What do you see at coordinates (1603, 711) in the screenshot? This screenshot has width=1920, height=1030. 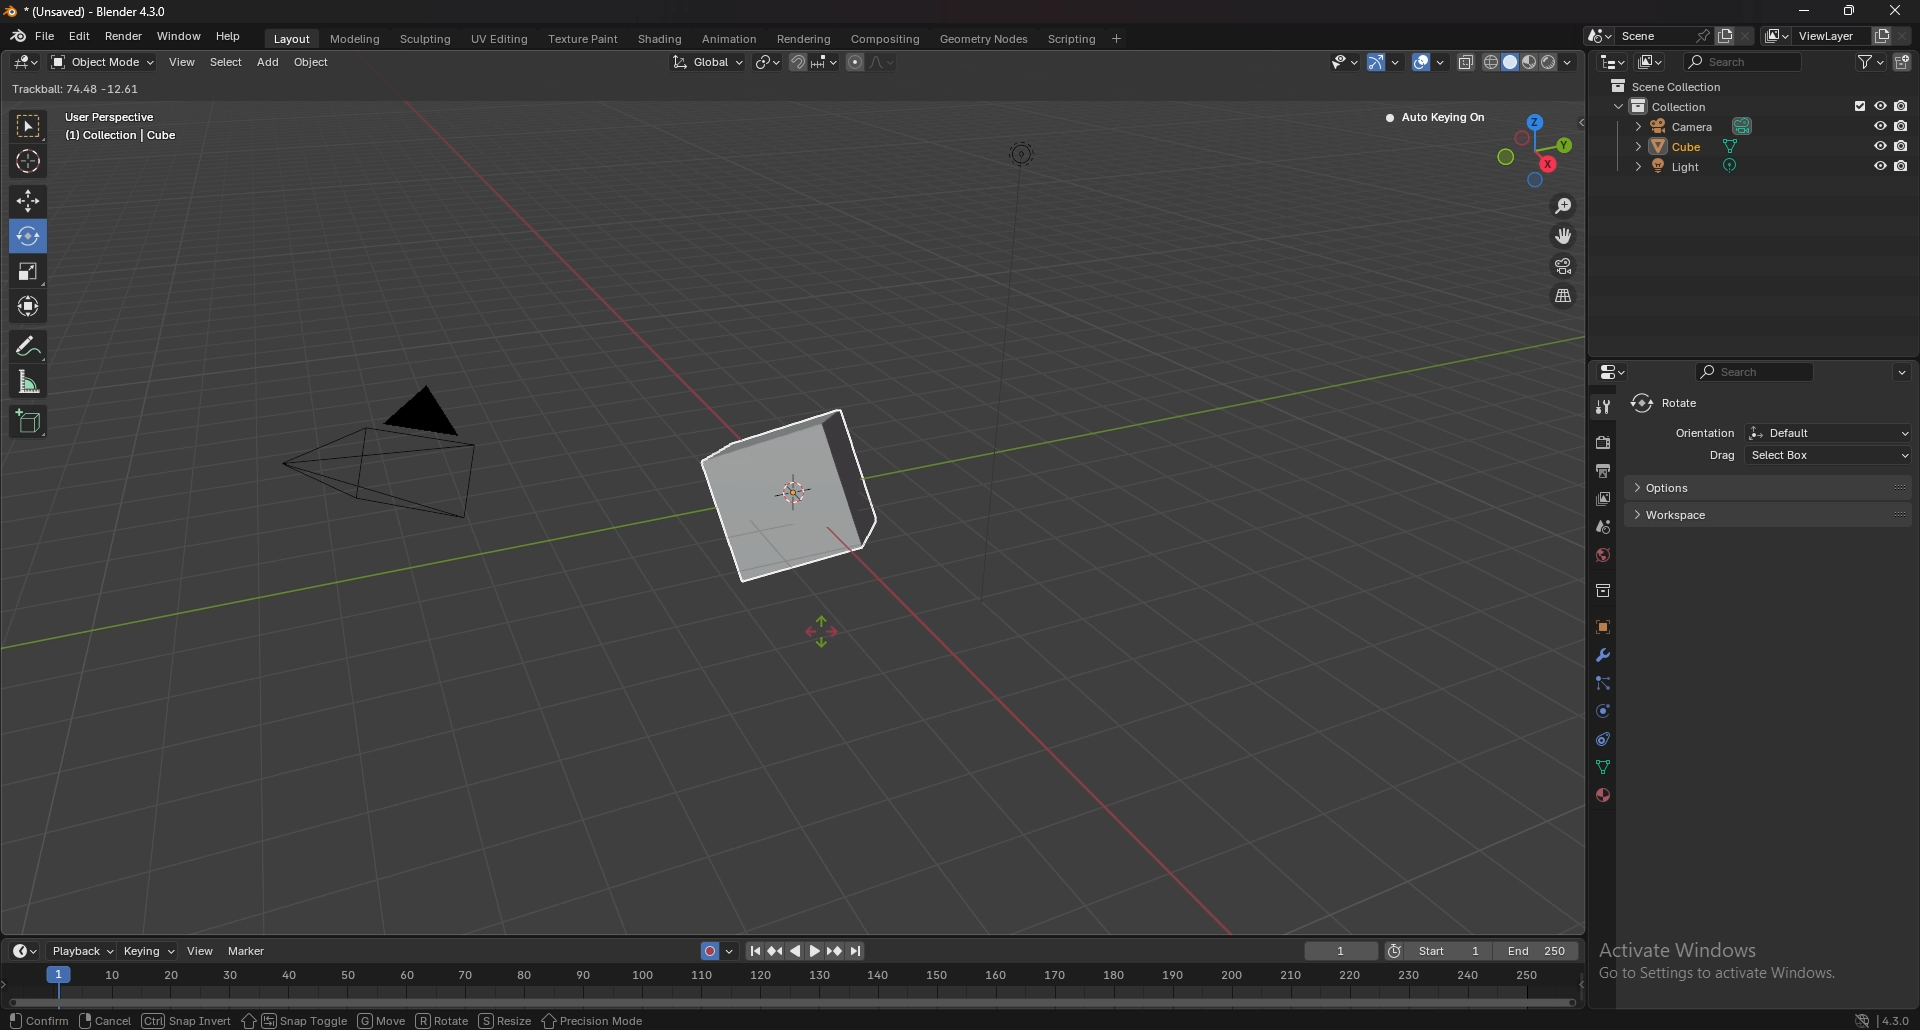 I see `physics` at bounding box center [1603, 711].